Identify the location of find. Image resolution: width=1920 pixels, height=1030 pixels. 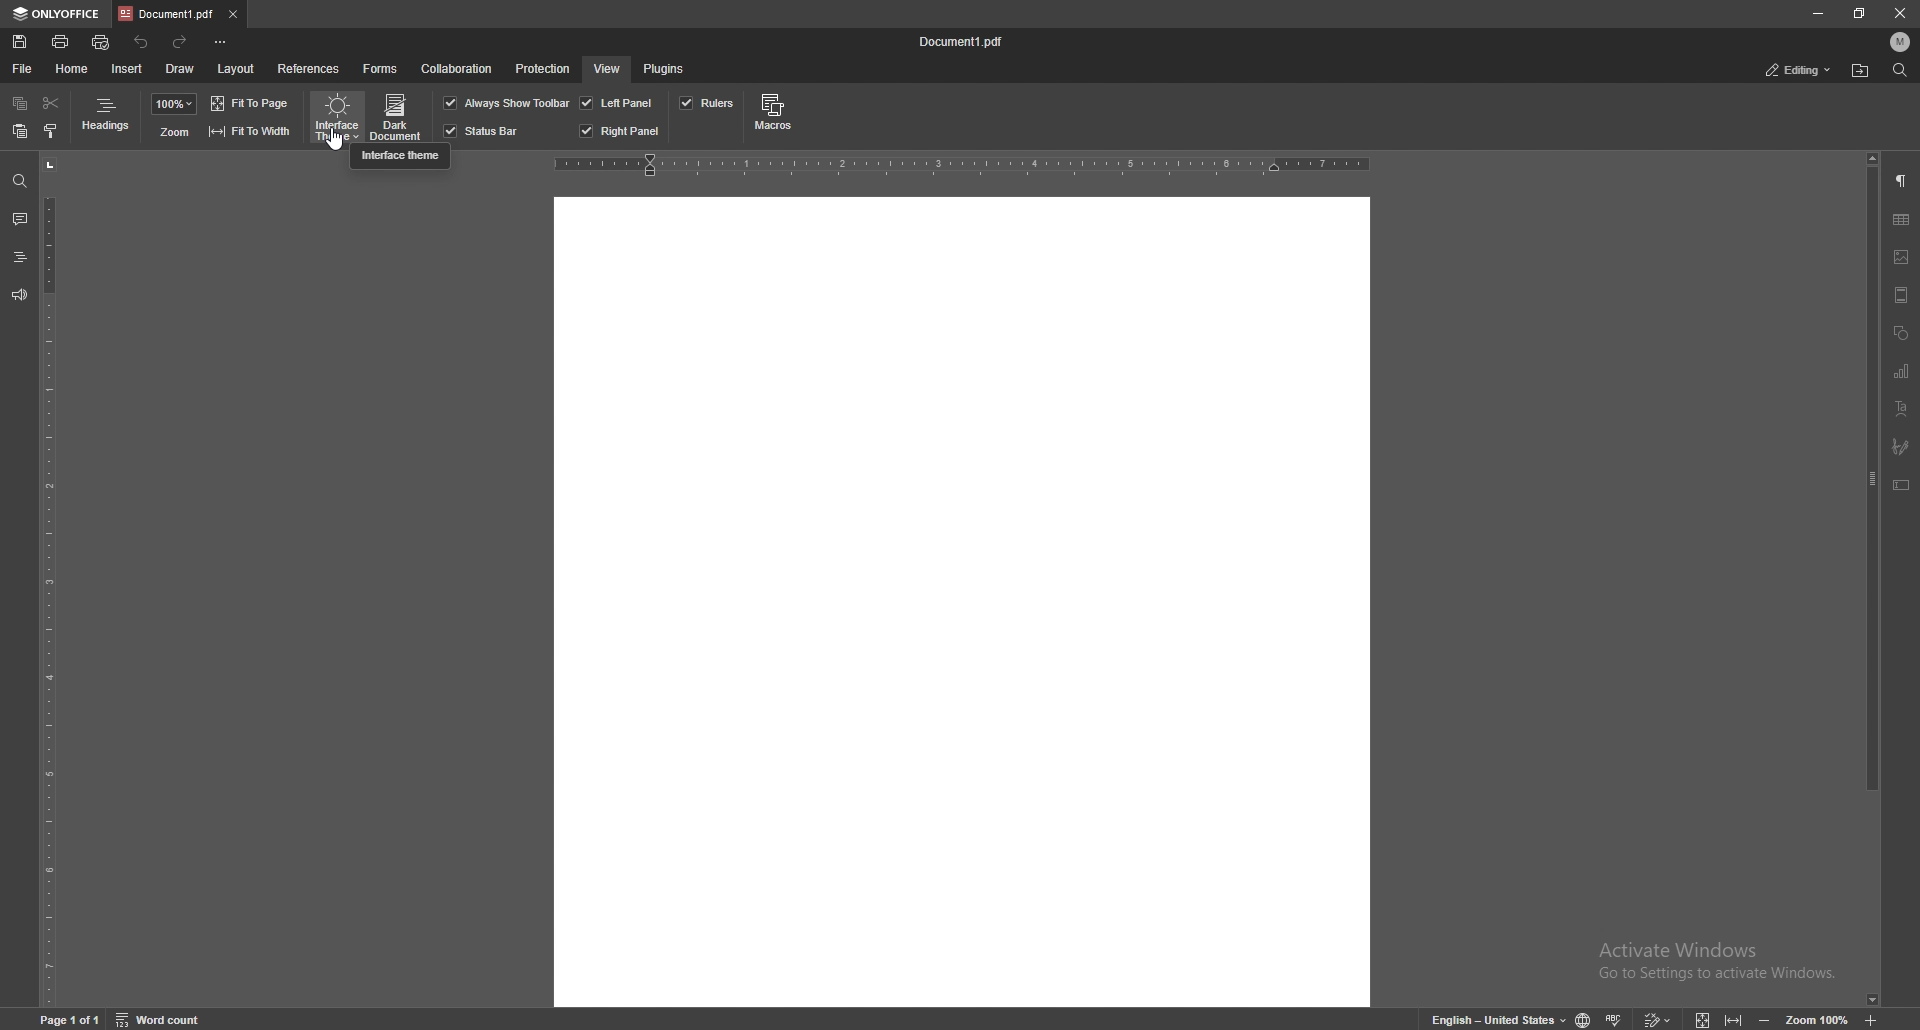
(1900, 70).